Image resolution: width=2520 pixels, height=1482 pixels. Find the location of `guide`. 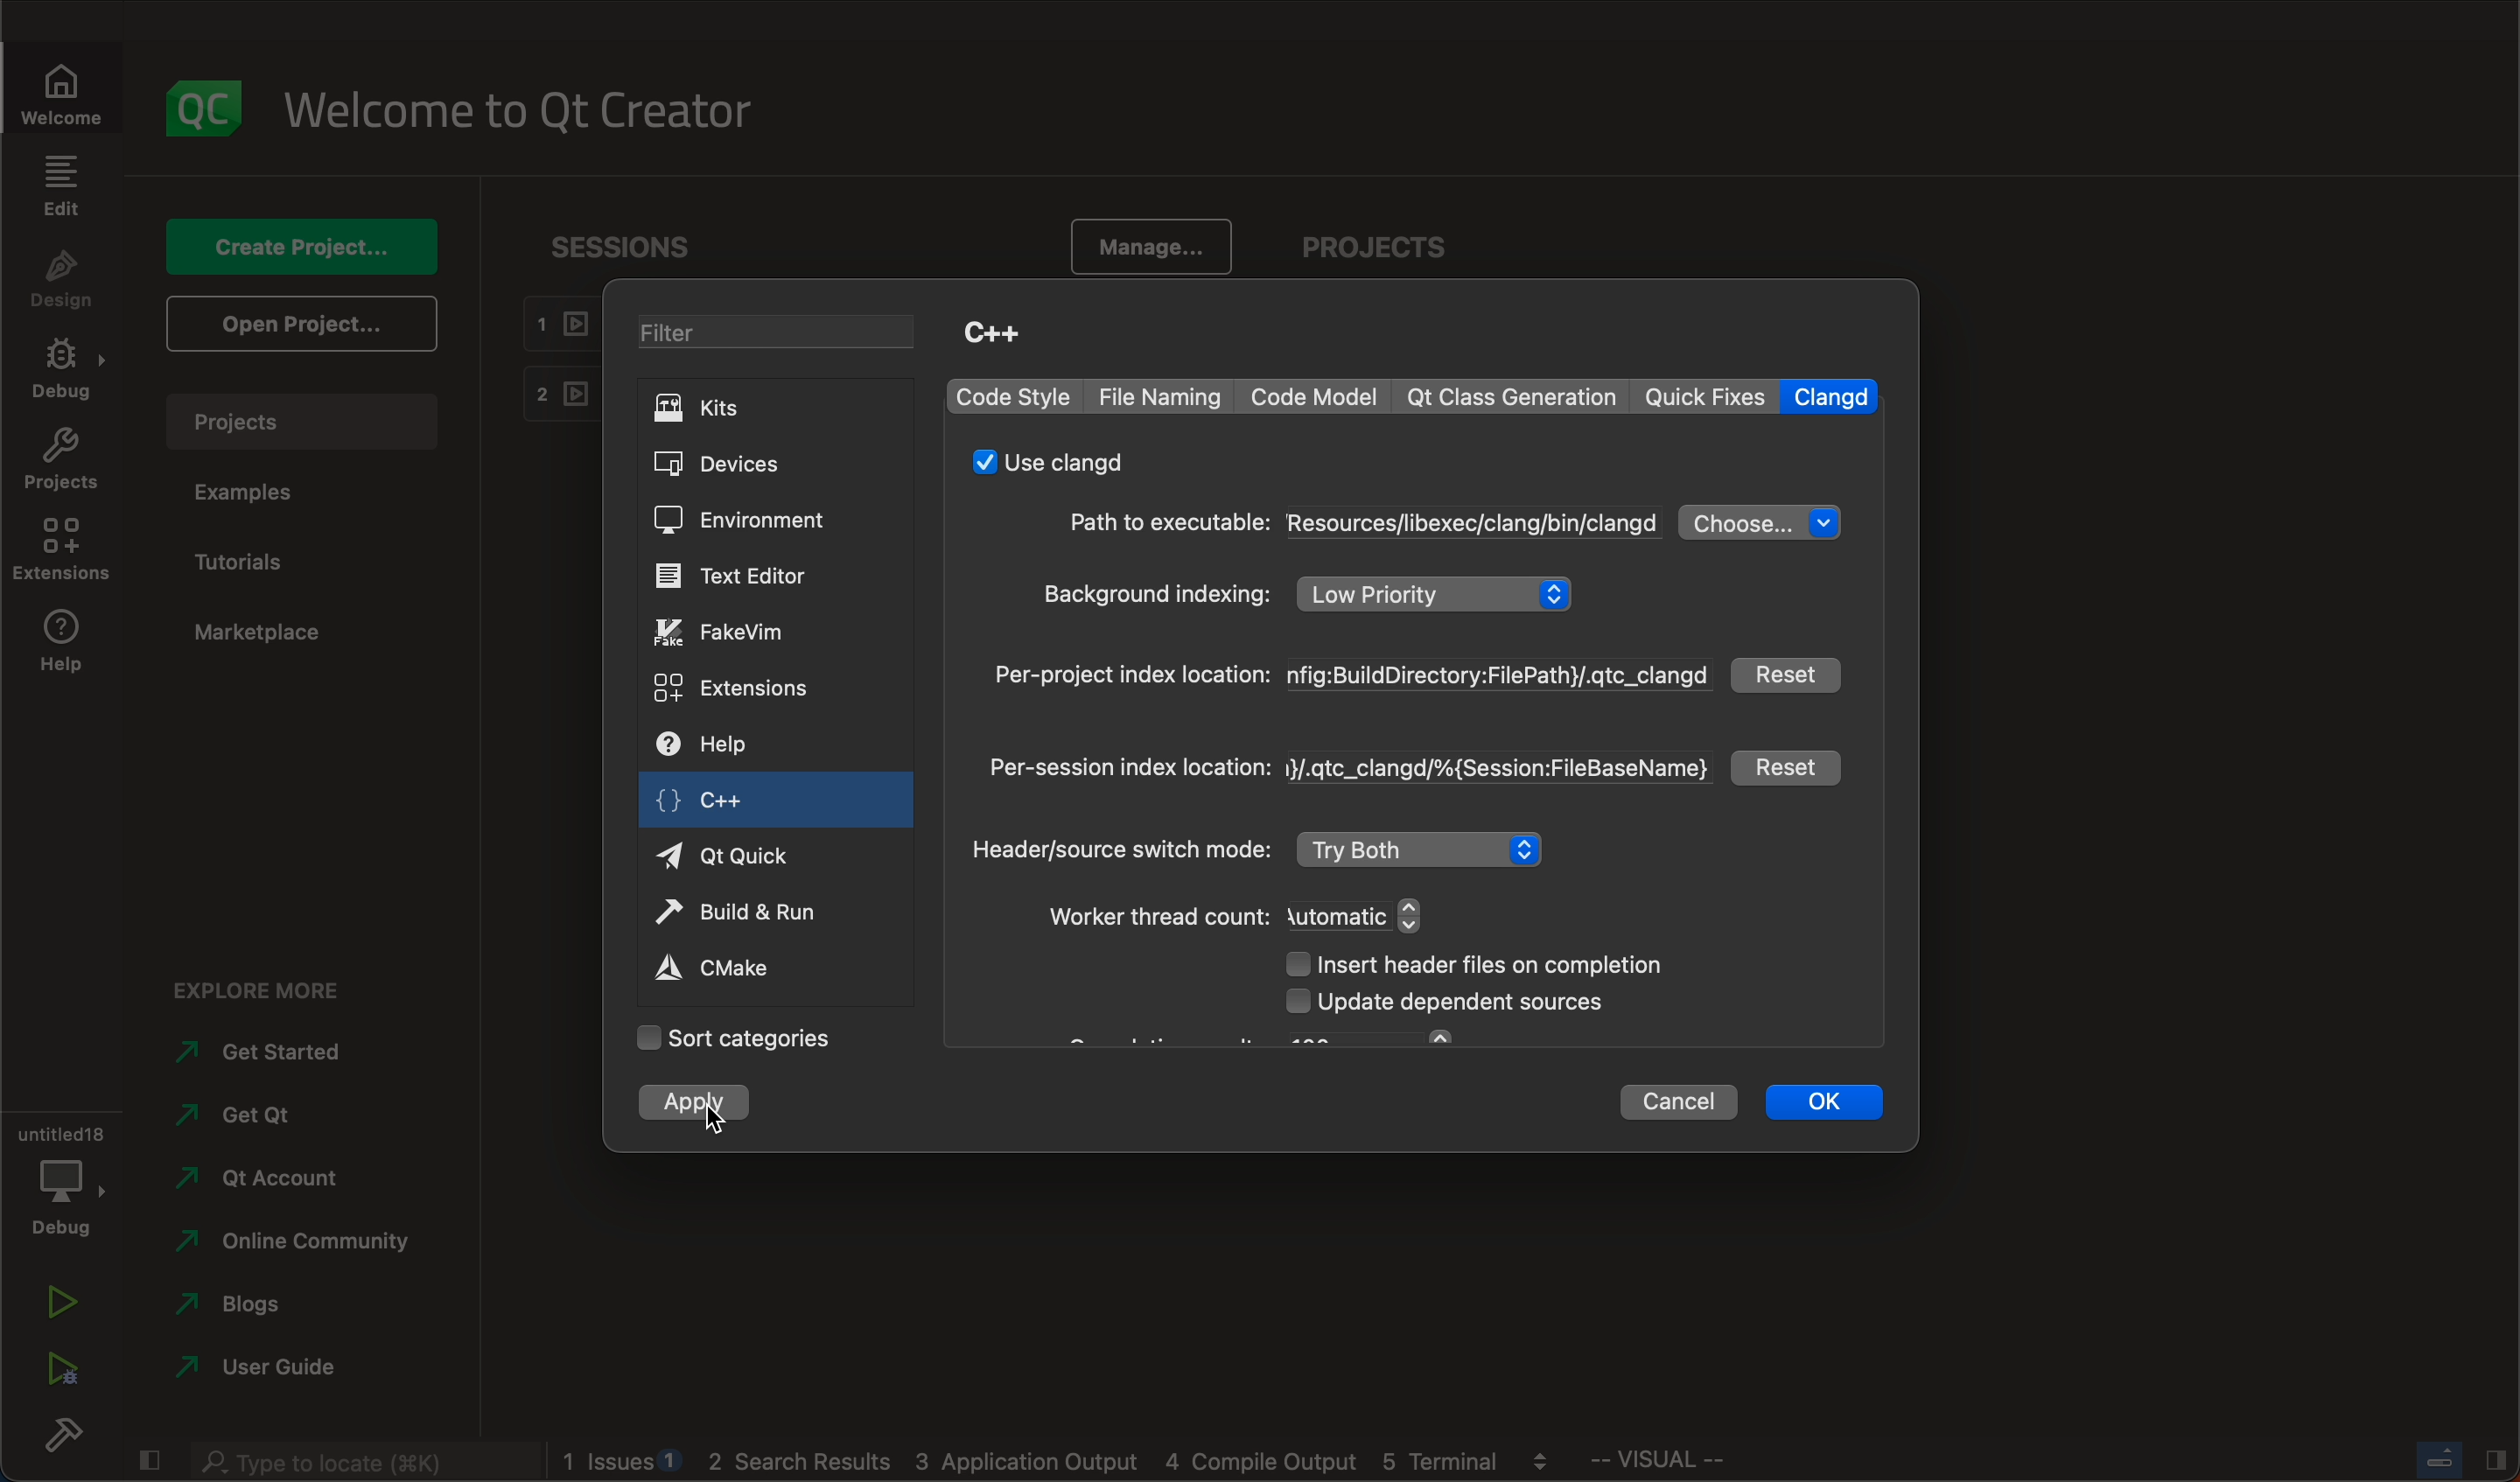

guide is located at coordinates (264, 1364).